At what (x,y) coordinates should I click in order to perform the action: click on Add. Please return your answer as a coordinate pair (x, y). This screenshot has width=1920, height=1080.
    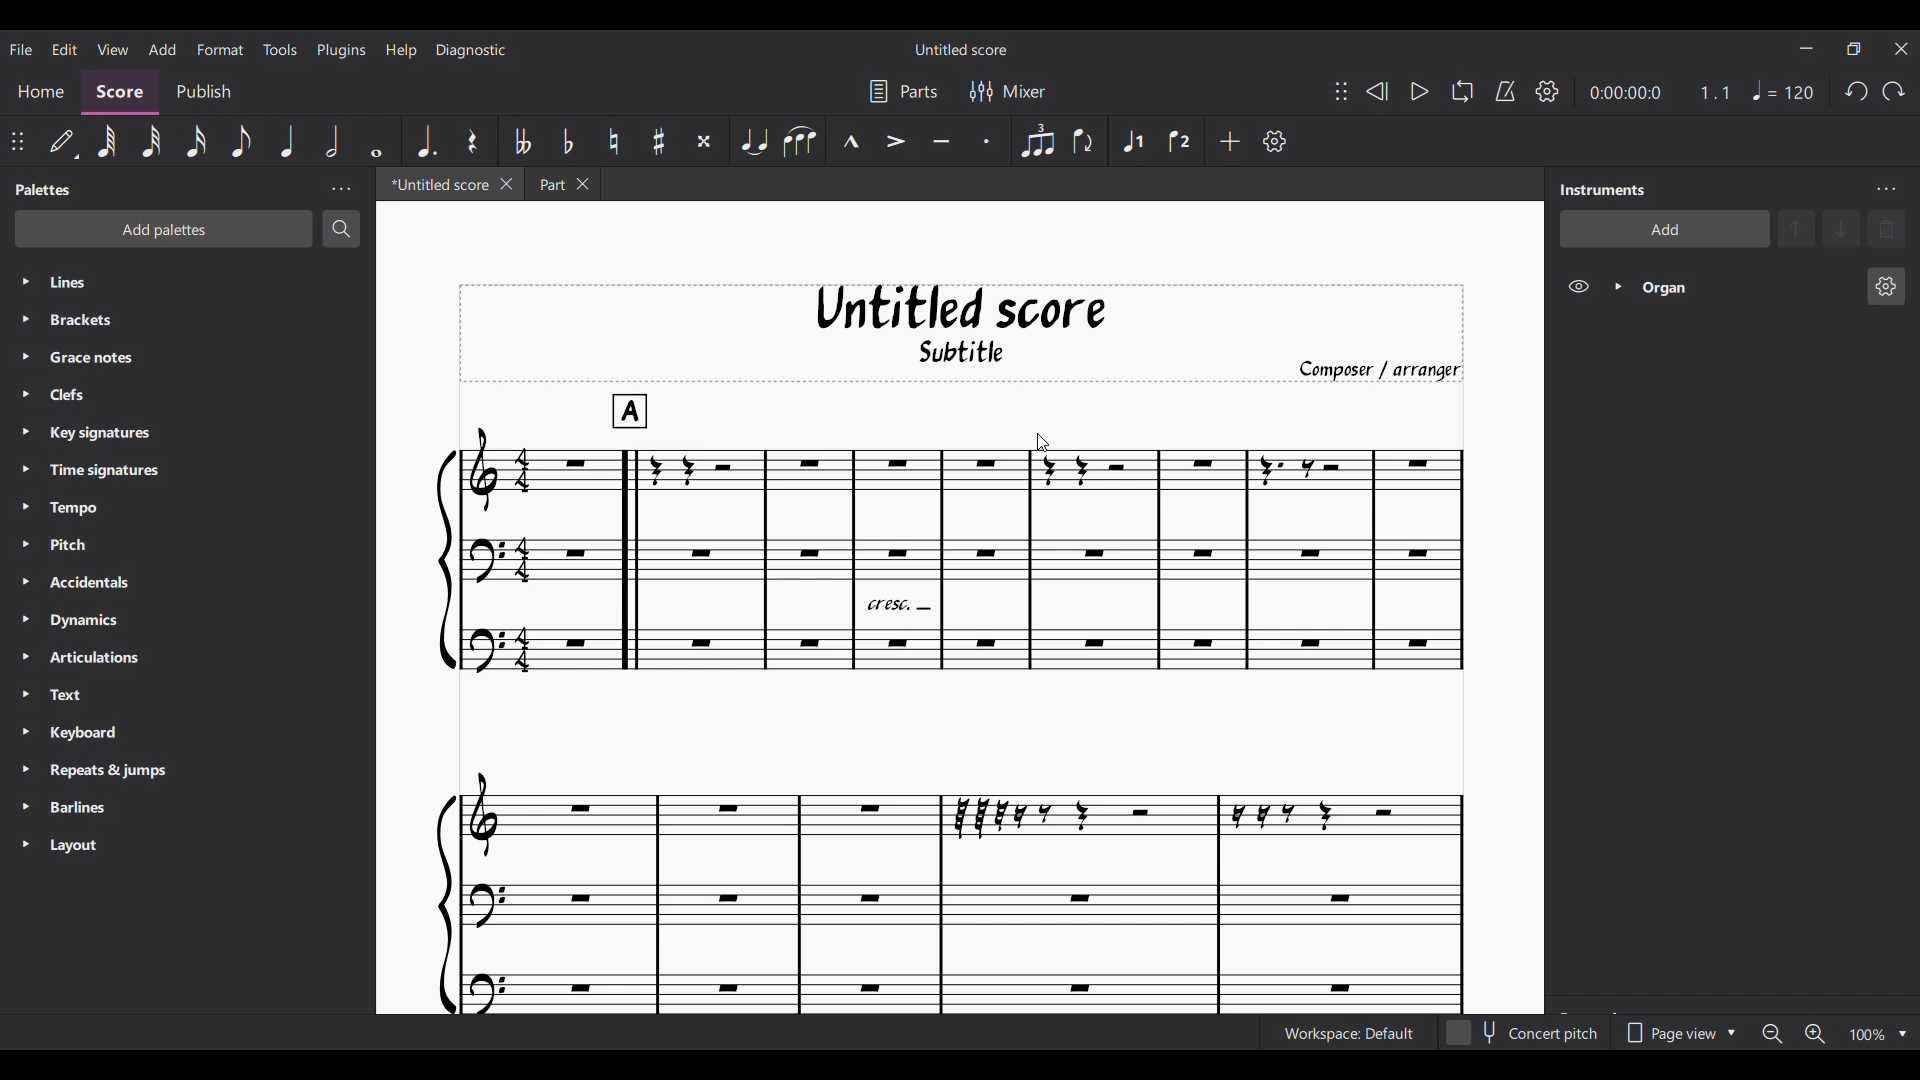
    Looking at the image, I should click on (1230, 141).